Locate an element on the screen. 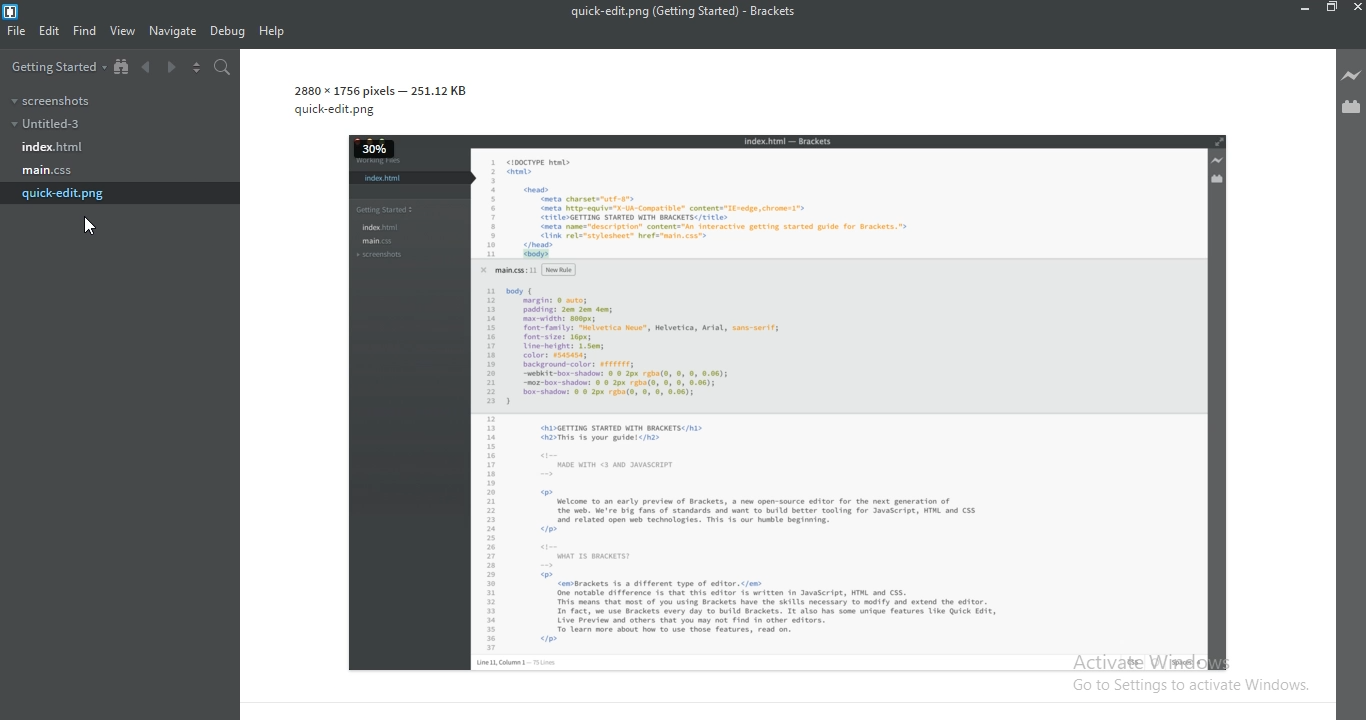 The height and width of the screenshot is (720, 1366). close is located at coordinates (1357, 8).